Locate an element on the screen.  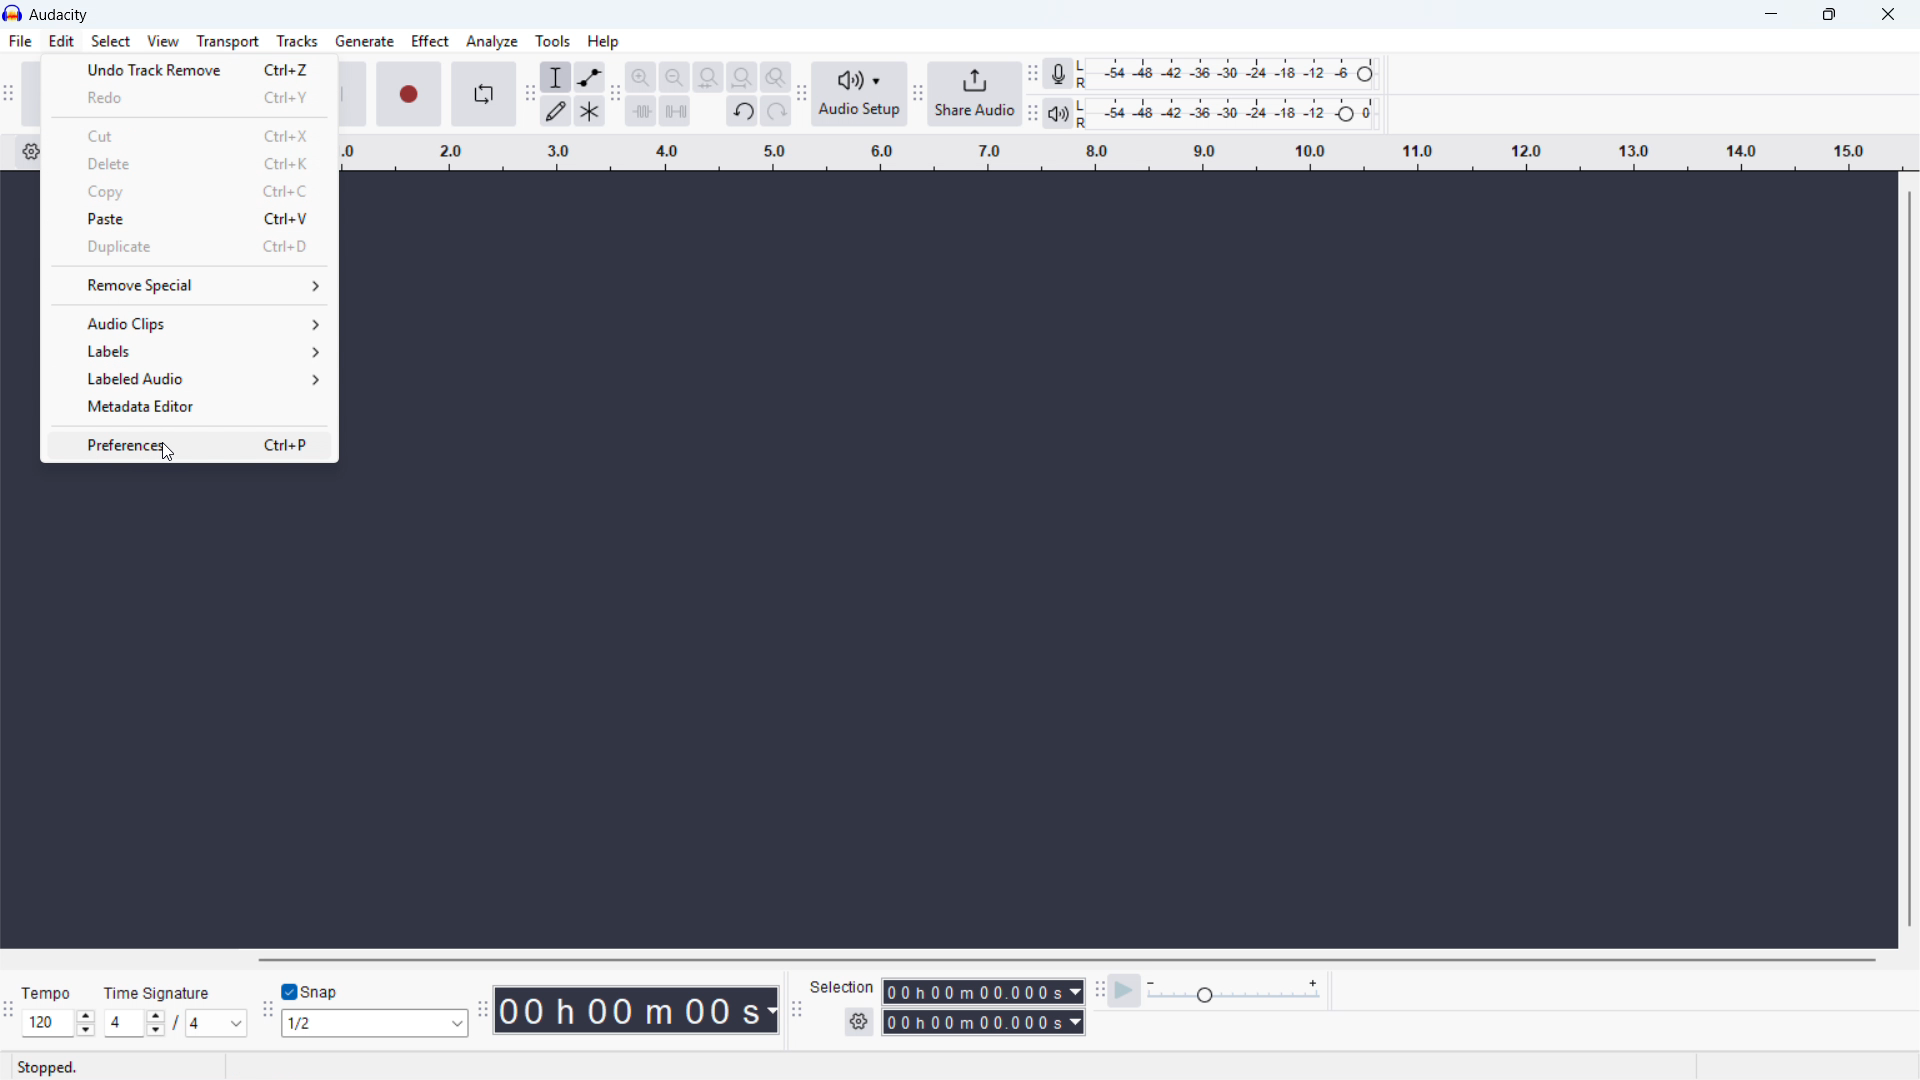
draw tool is located at coordinates (556, 110).